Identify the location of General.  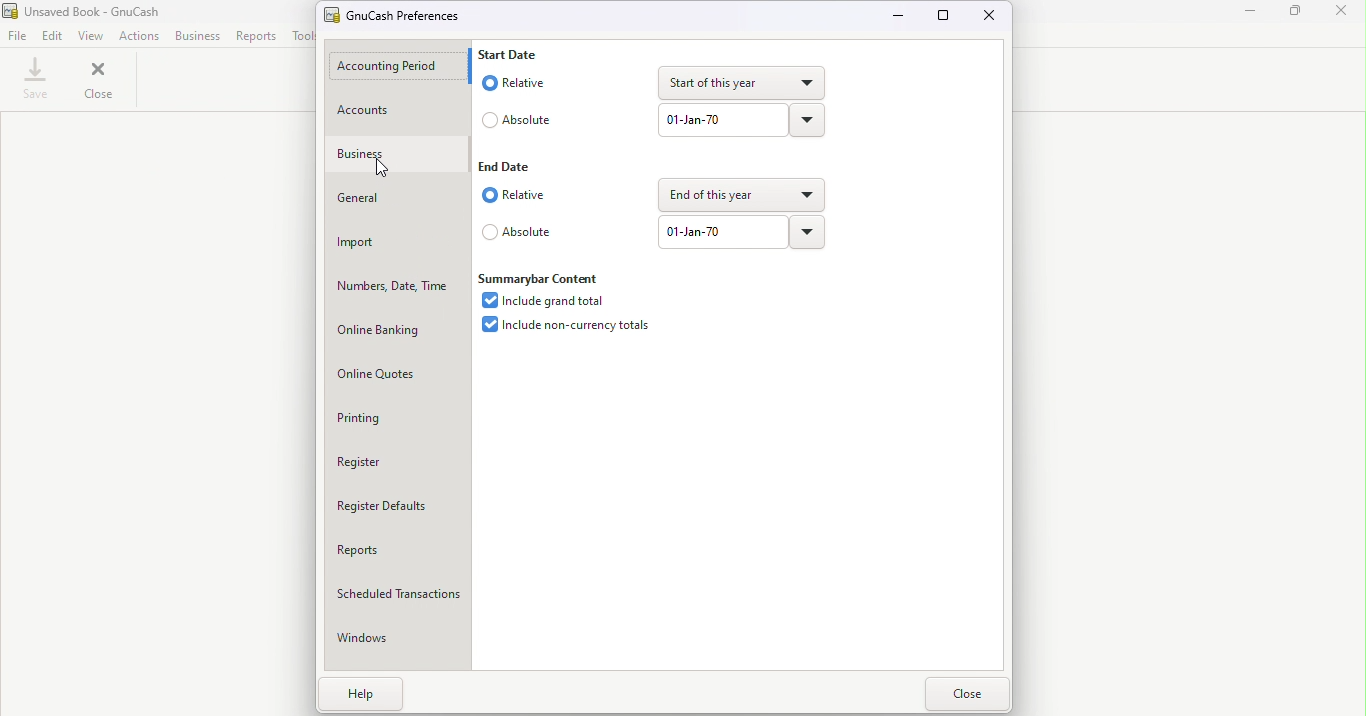
(395, 200).